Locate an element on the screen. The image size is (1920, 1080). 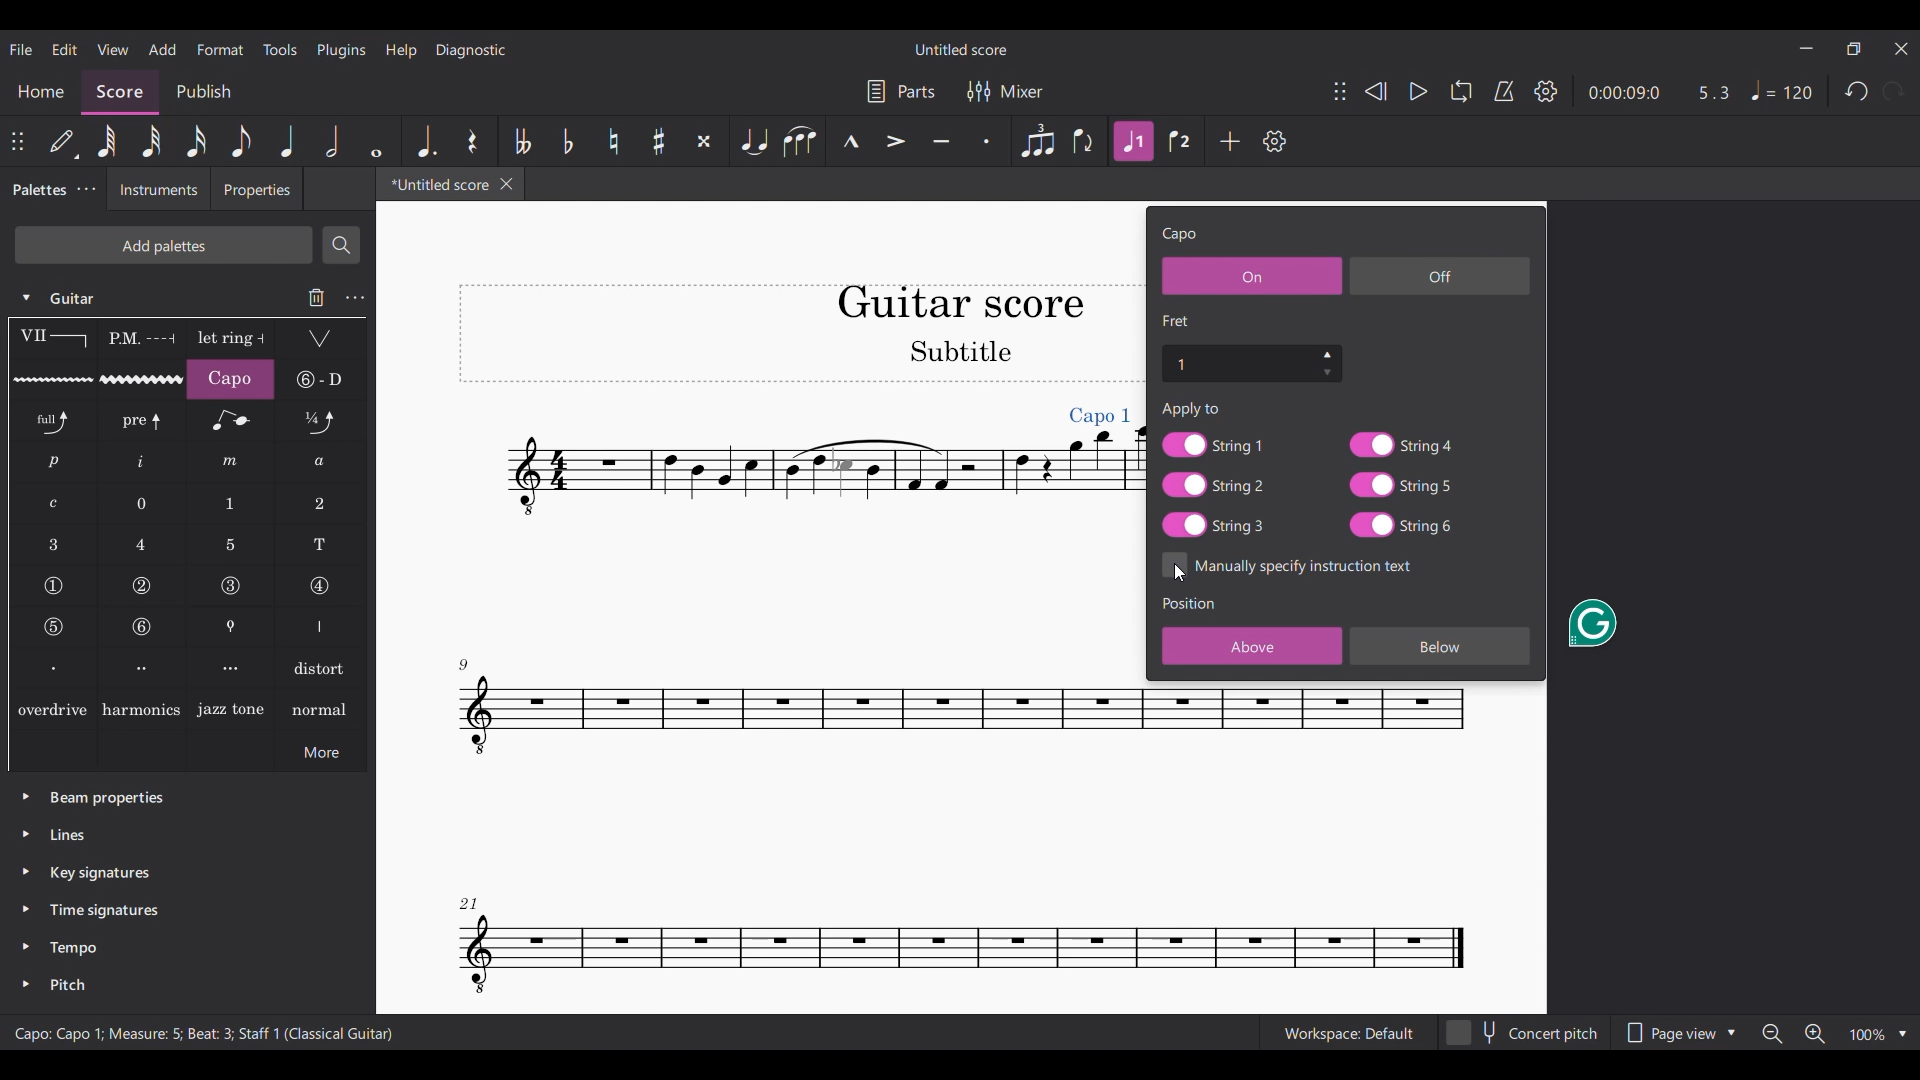
Palettes, current tab is located at coordinates (37, 190).